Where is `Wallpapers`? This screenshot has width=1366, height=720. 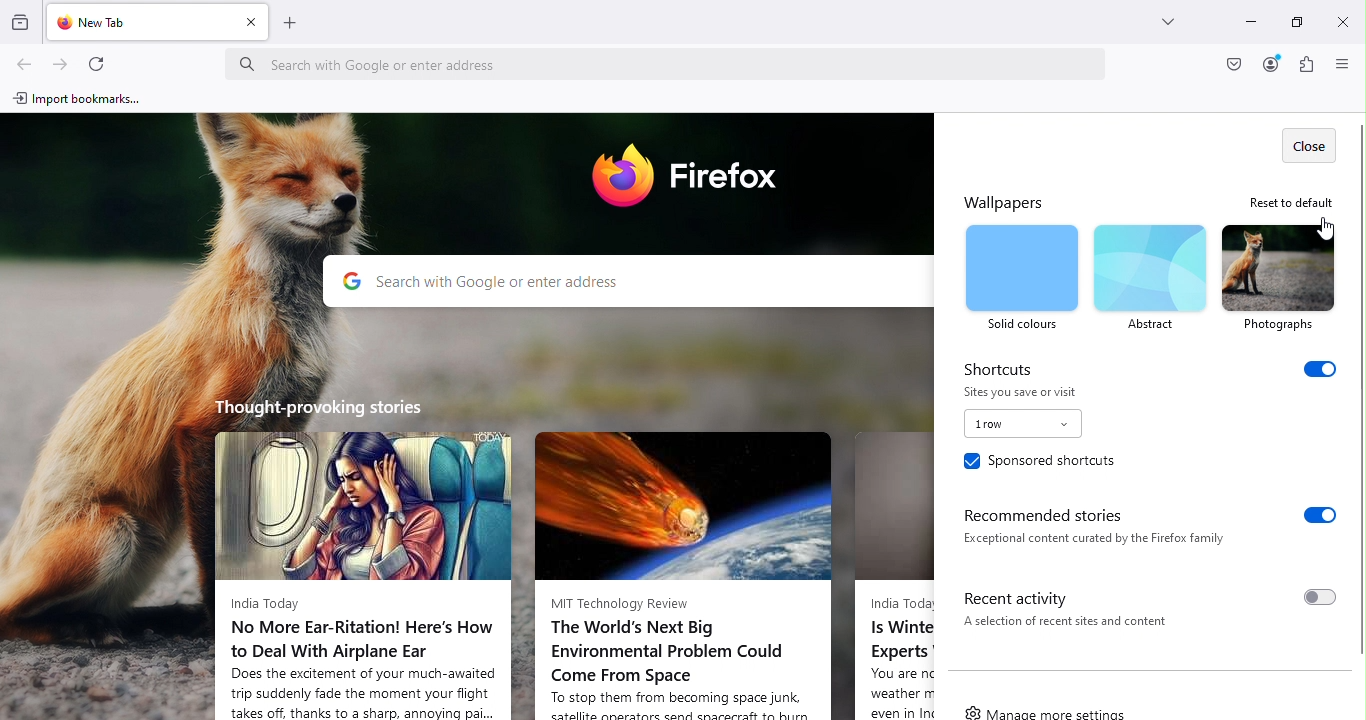 Wallpapers is located at coordinates (1013, 200).